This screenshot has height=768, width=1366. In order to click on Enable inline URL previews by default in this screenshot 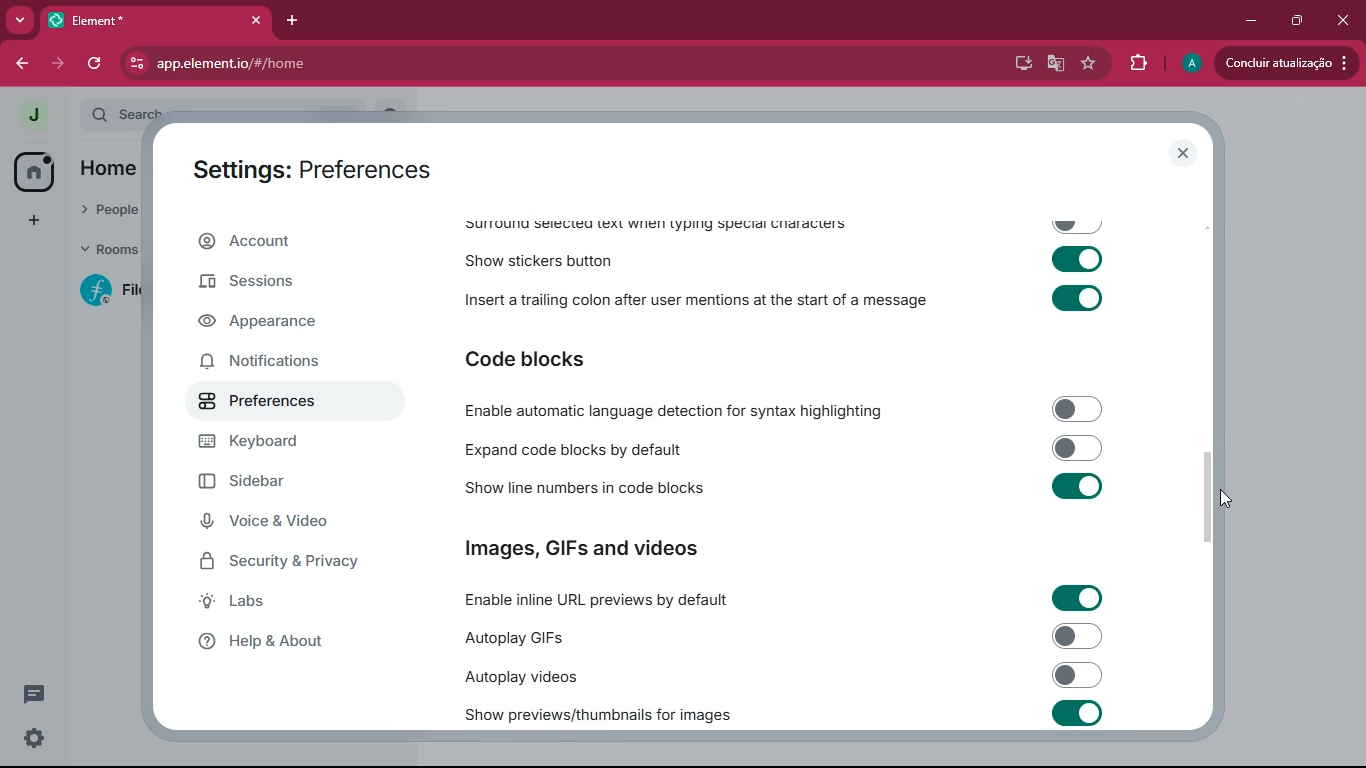, I will do `click(779, 597)`.